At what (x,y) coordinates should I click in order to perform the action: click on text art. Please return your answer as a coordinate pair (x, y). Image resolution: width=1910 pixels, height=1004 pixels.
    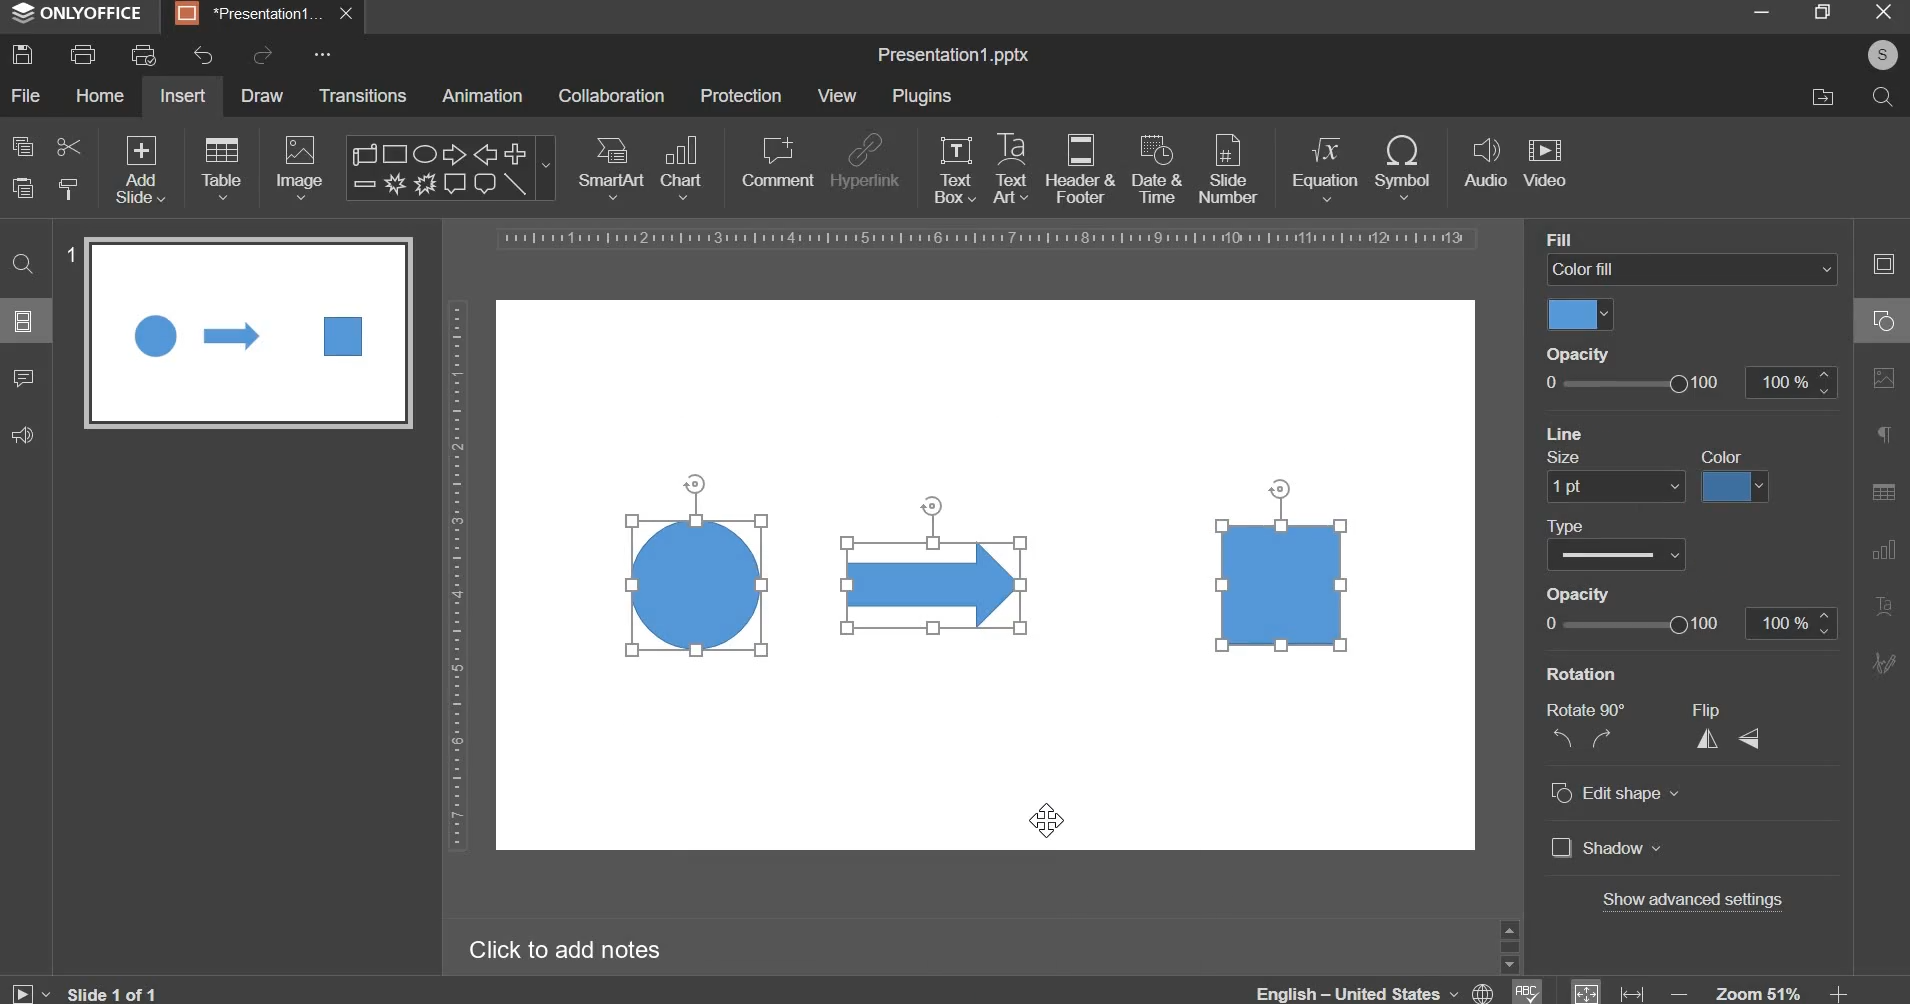
    Looking at the image, I should click on (1011, 168).